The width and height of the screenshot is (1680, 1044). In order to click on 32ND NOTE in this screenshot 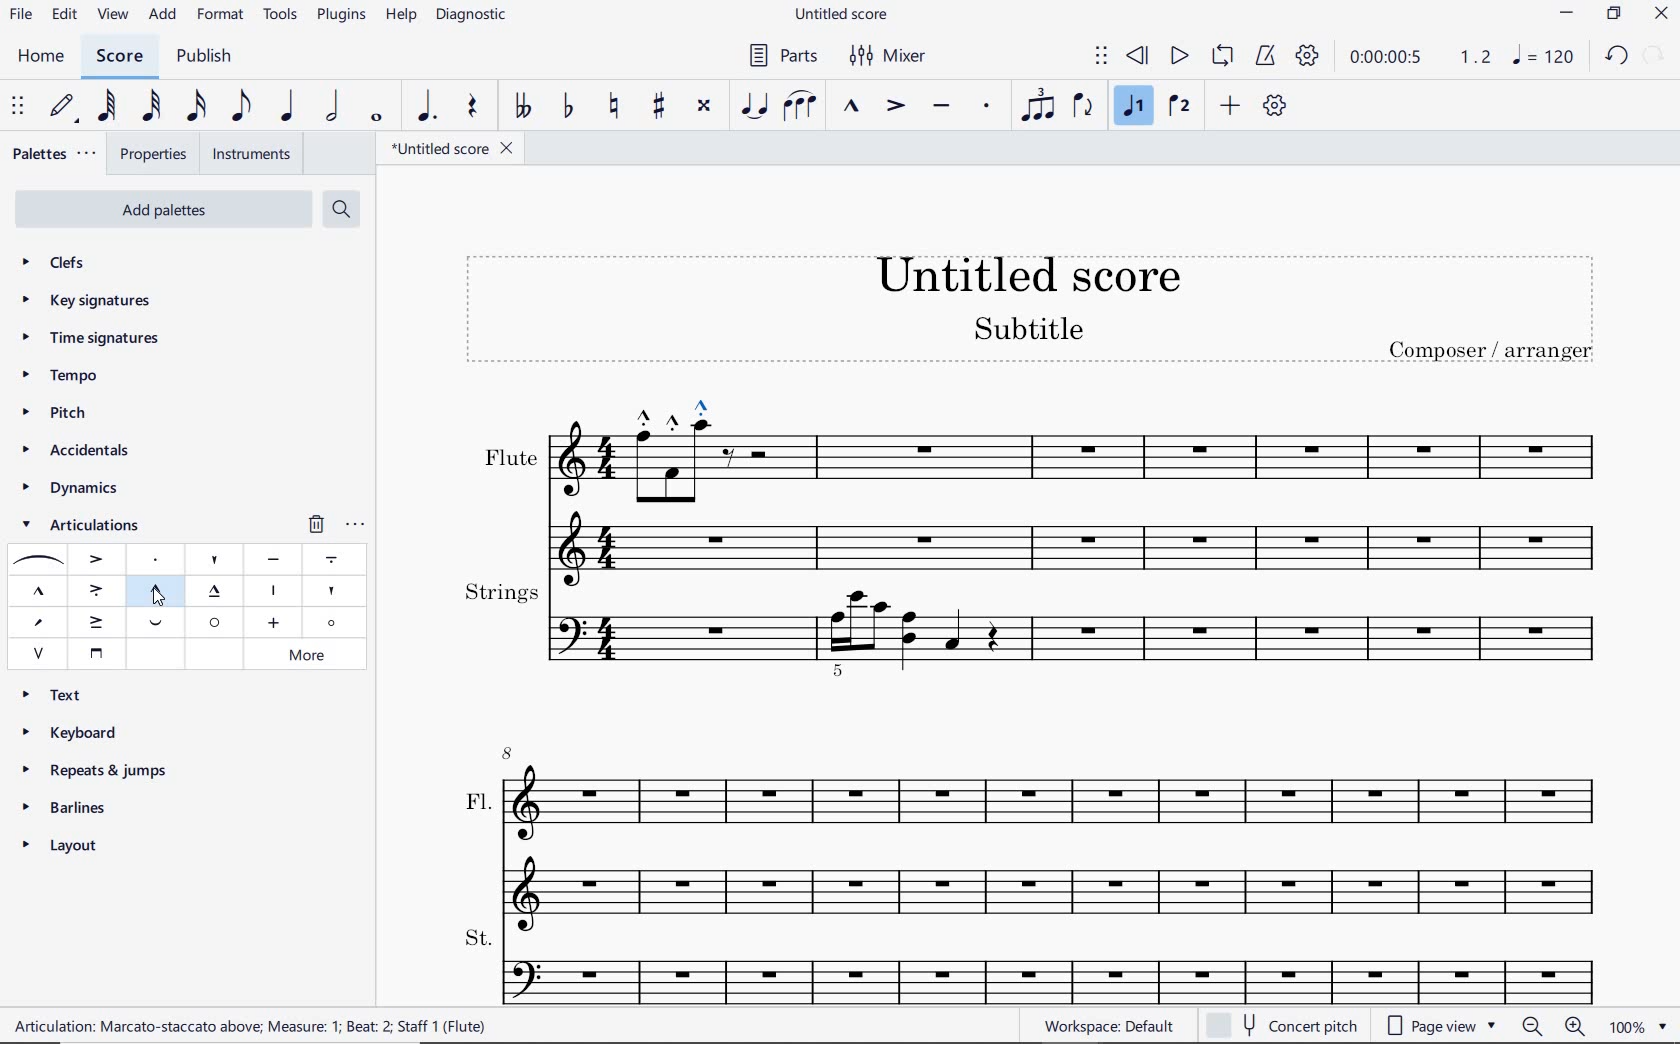, I will do `click(149, 110)`.